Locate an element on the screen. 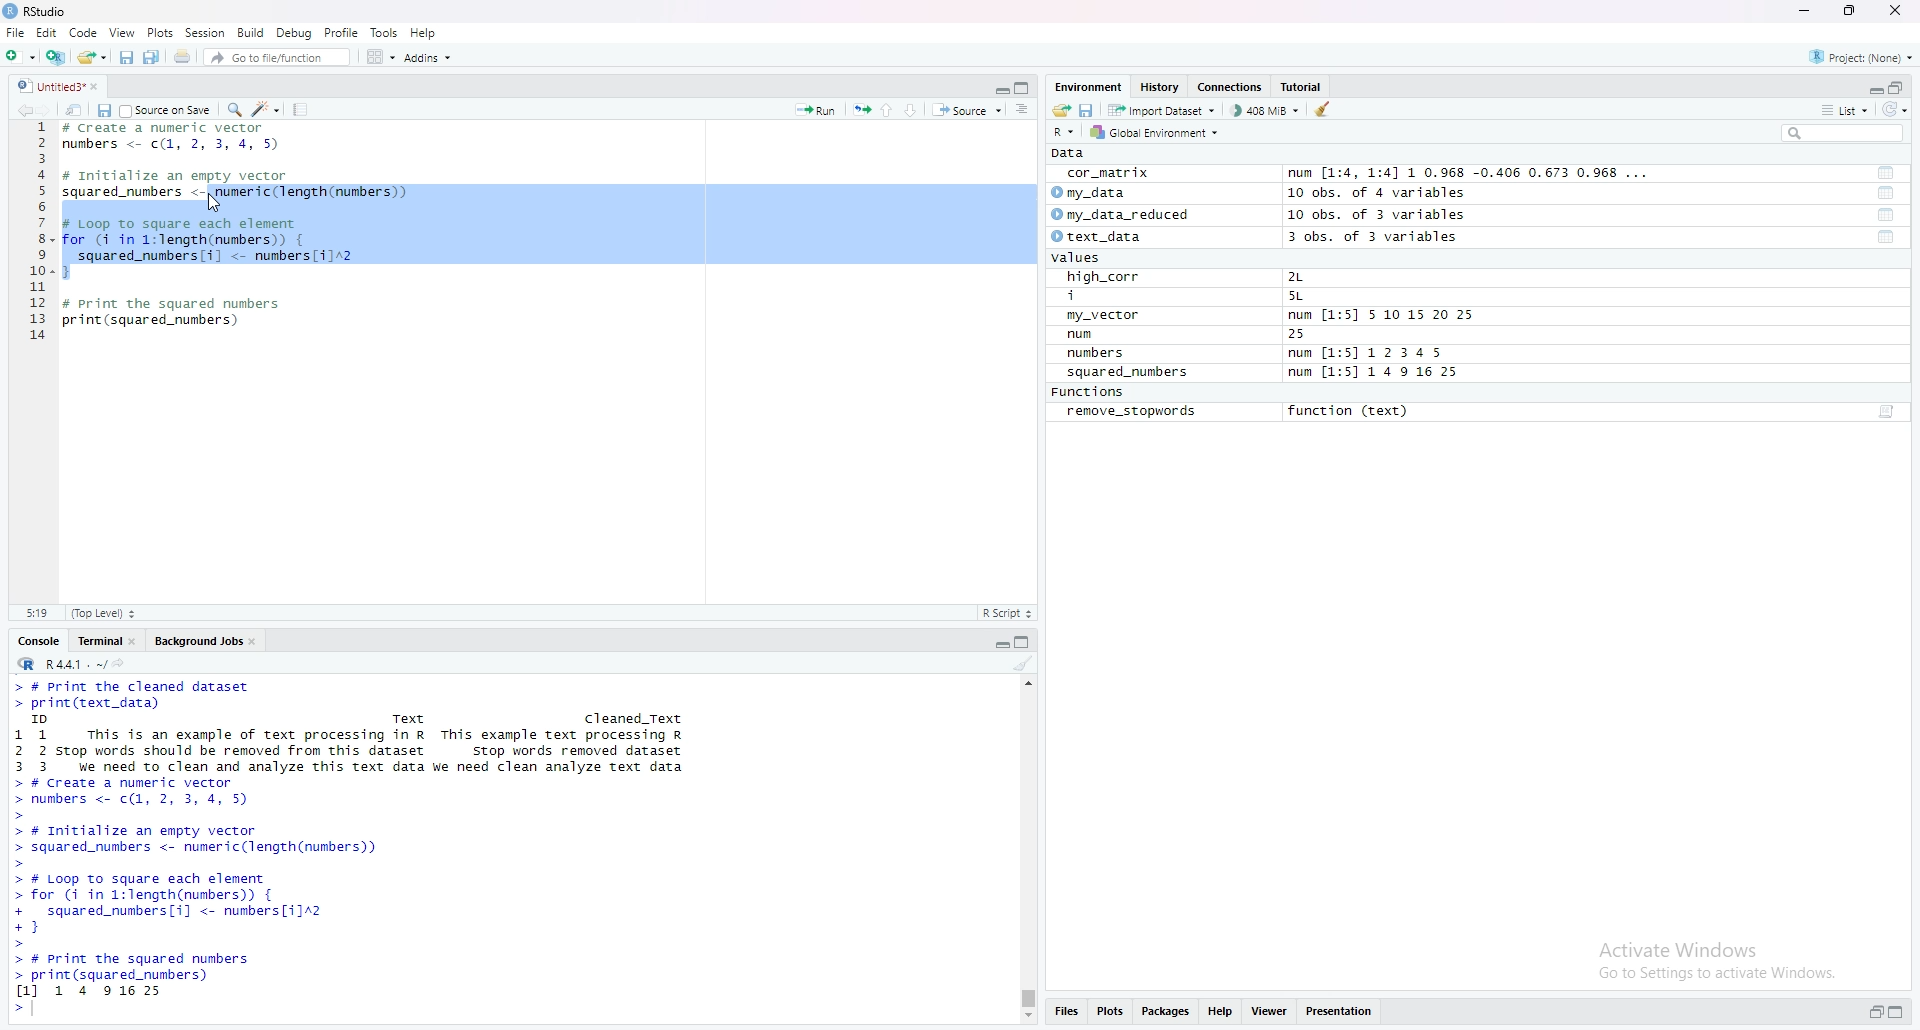 This screenshot has width=1920, height=1030. Background Jobs is located at coordinates (197, 639).